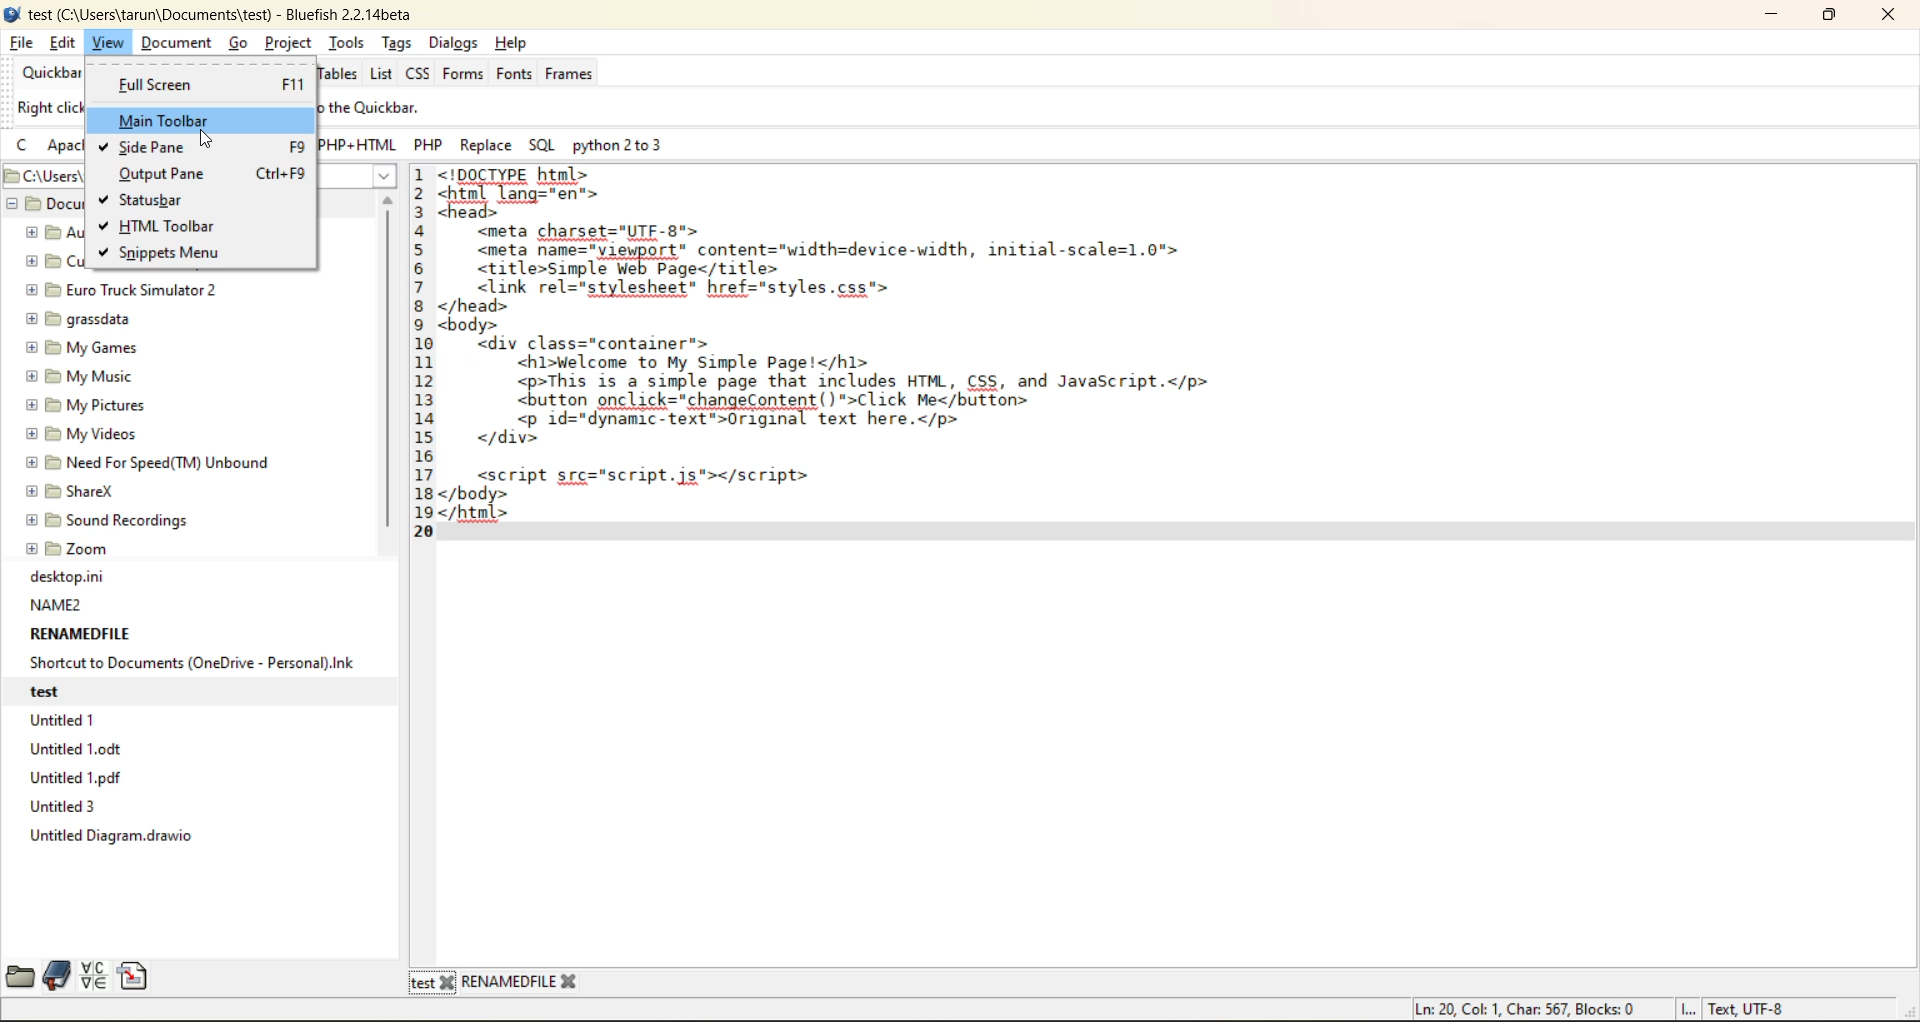  I want to click on @# P* Sound Recordinas, so click(109, 520).